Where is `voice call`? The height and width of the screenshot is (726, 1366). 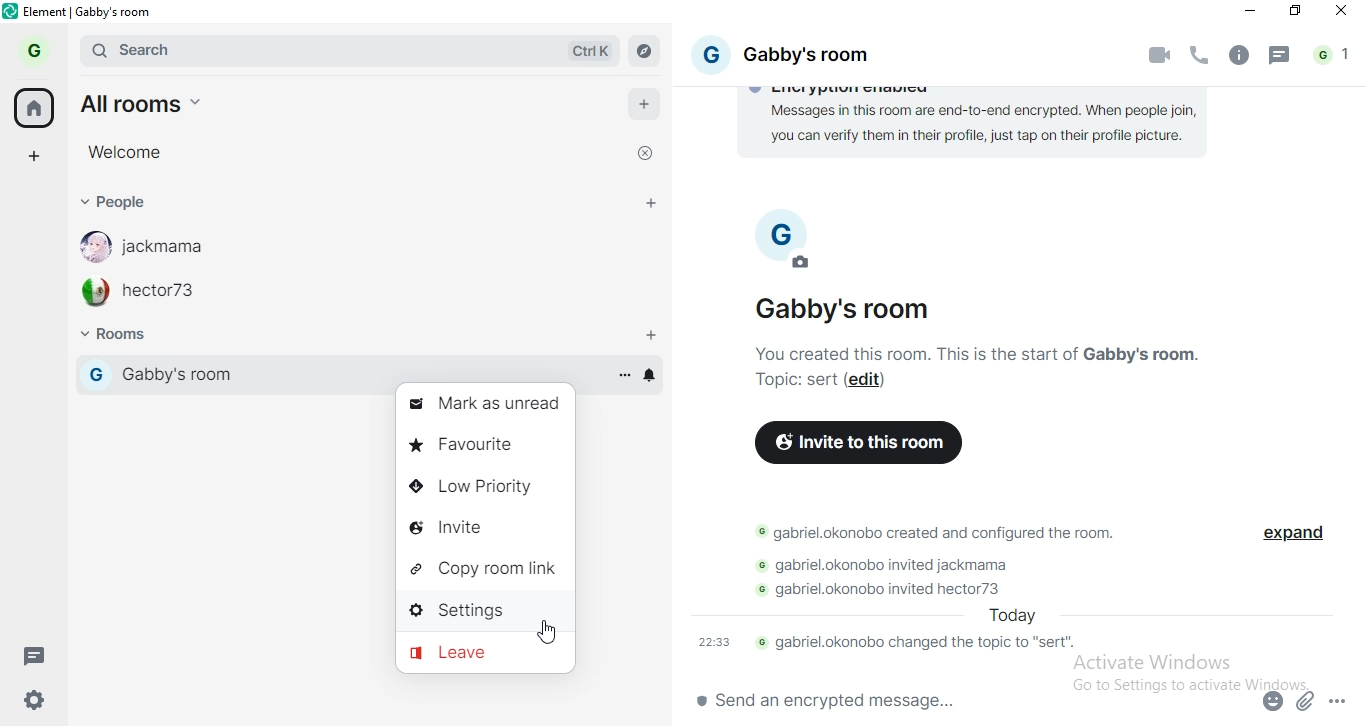 voice call is located at coordinates (1201, 58).